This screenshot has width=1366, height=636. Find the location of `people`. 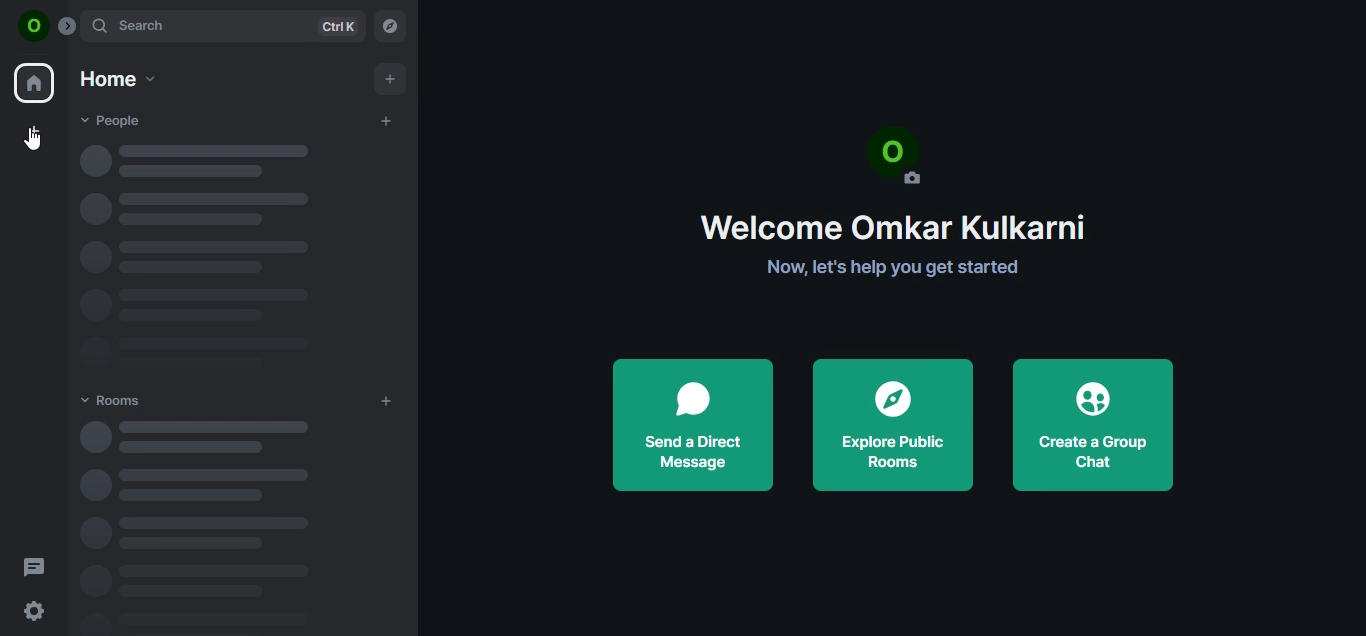

people is located at coordinates (112, 121).